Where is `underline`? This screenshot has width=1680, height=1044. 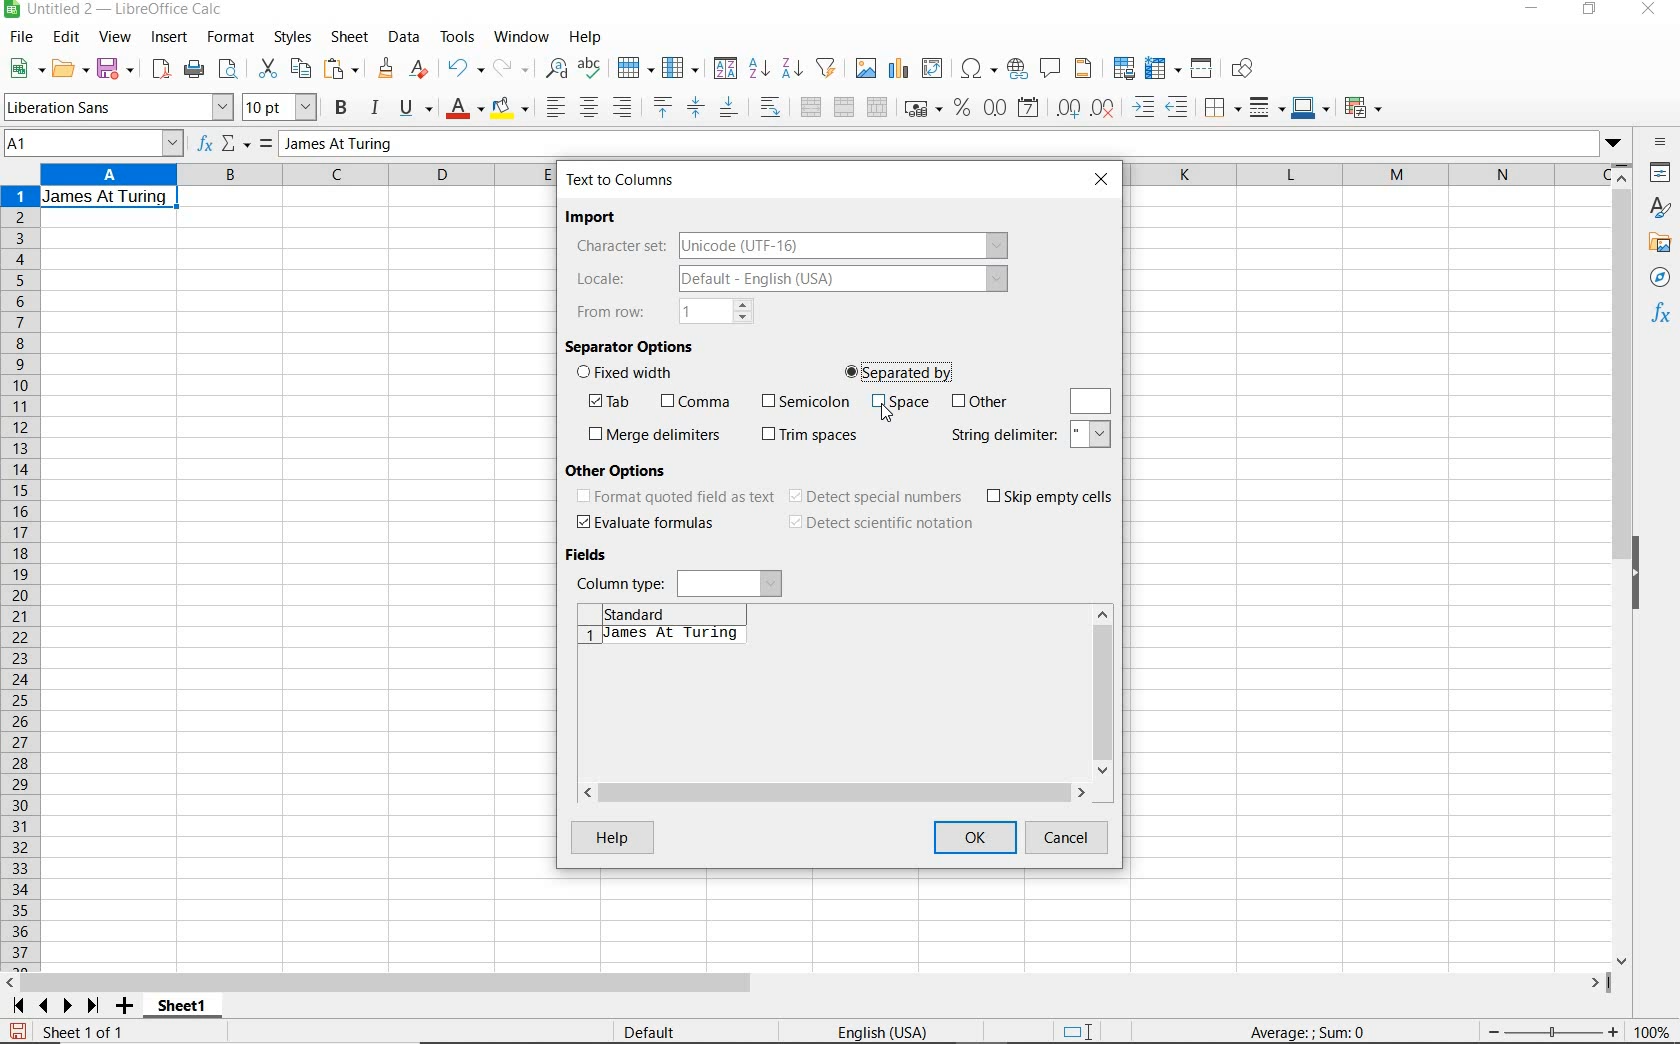
underline is located at coordinates (416, 108).